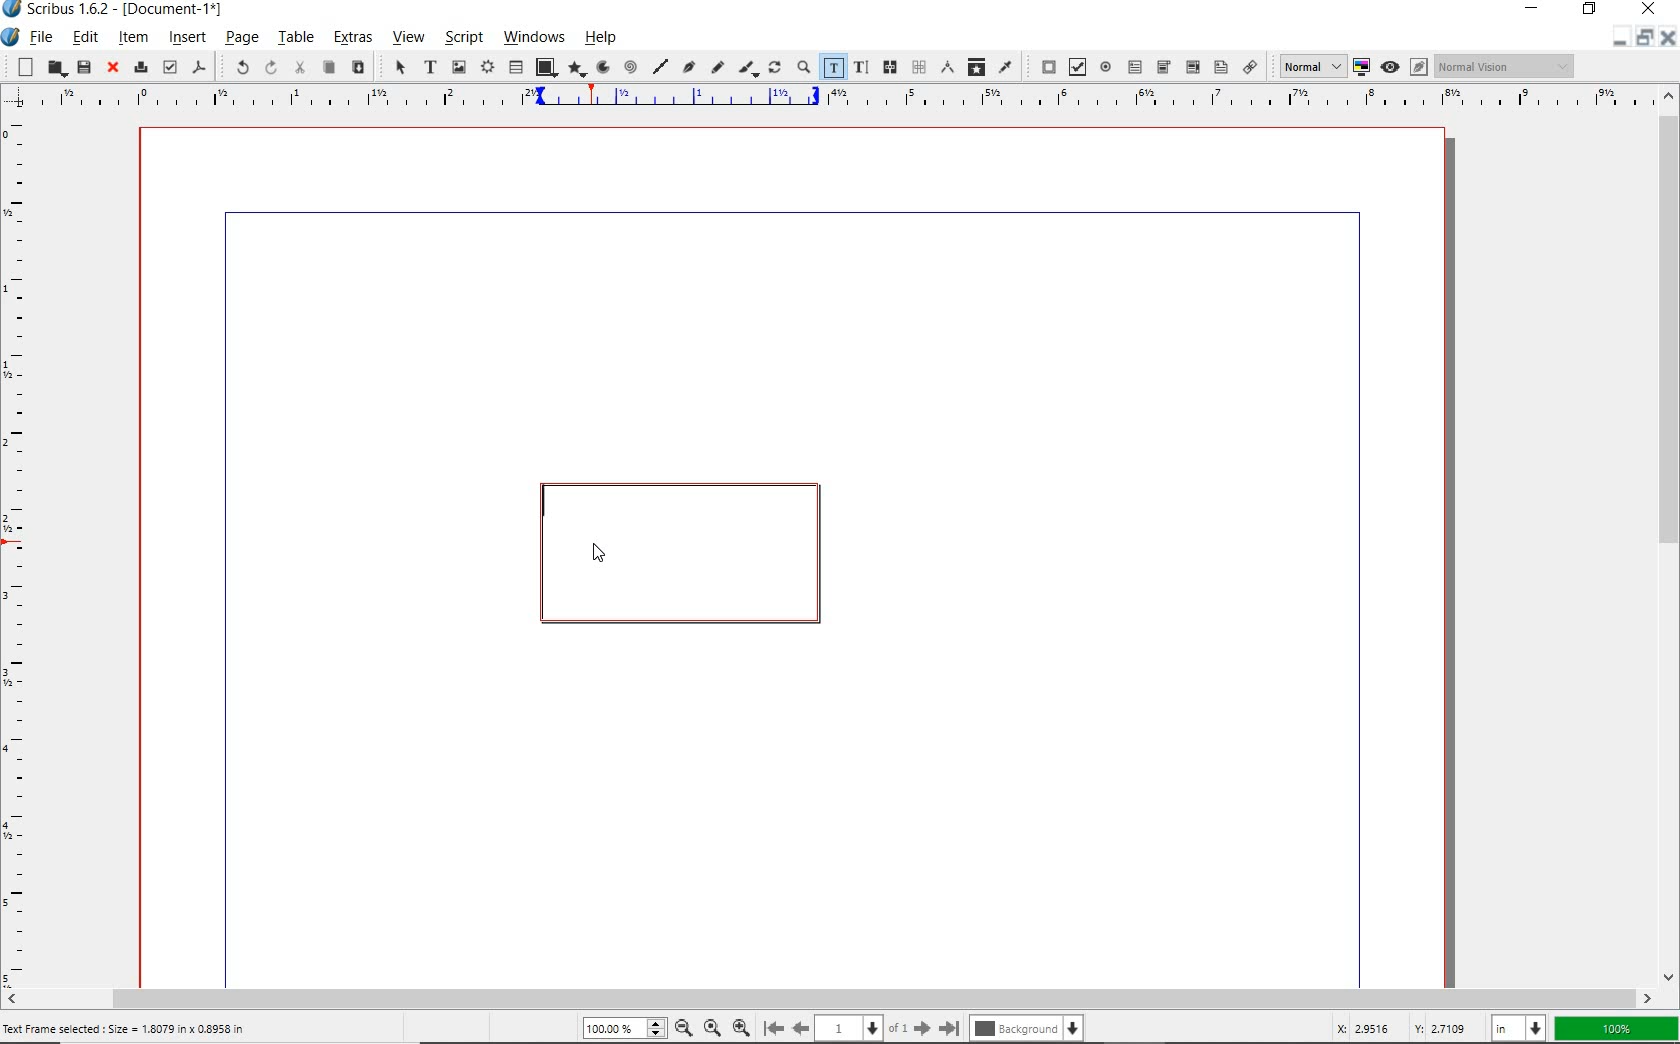 The image size is (1680, 1044). What do you see at coordinates (135, 40) in the screenshot?
I see `item` at bounding box center [135, 40].